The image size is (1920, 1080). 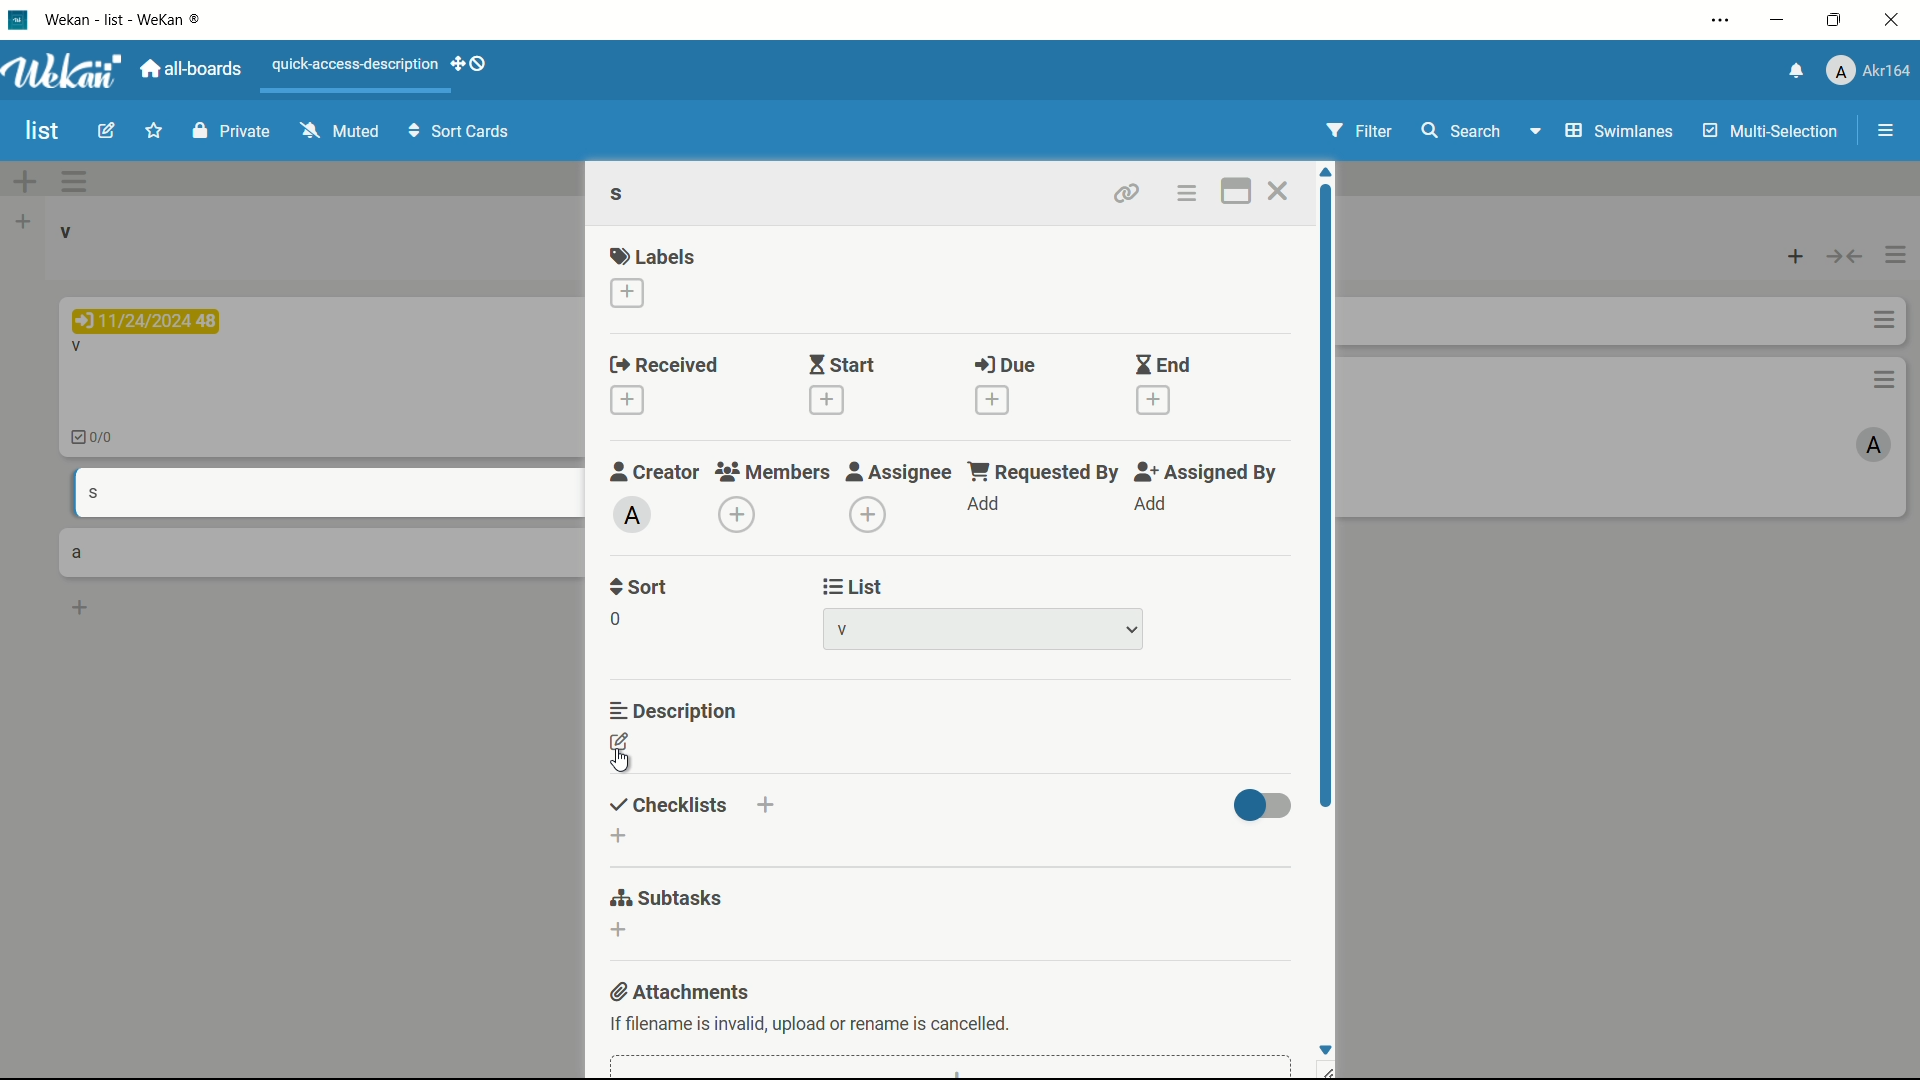 I want to click on admin, so click(x=631, y=516).